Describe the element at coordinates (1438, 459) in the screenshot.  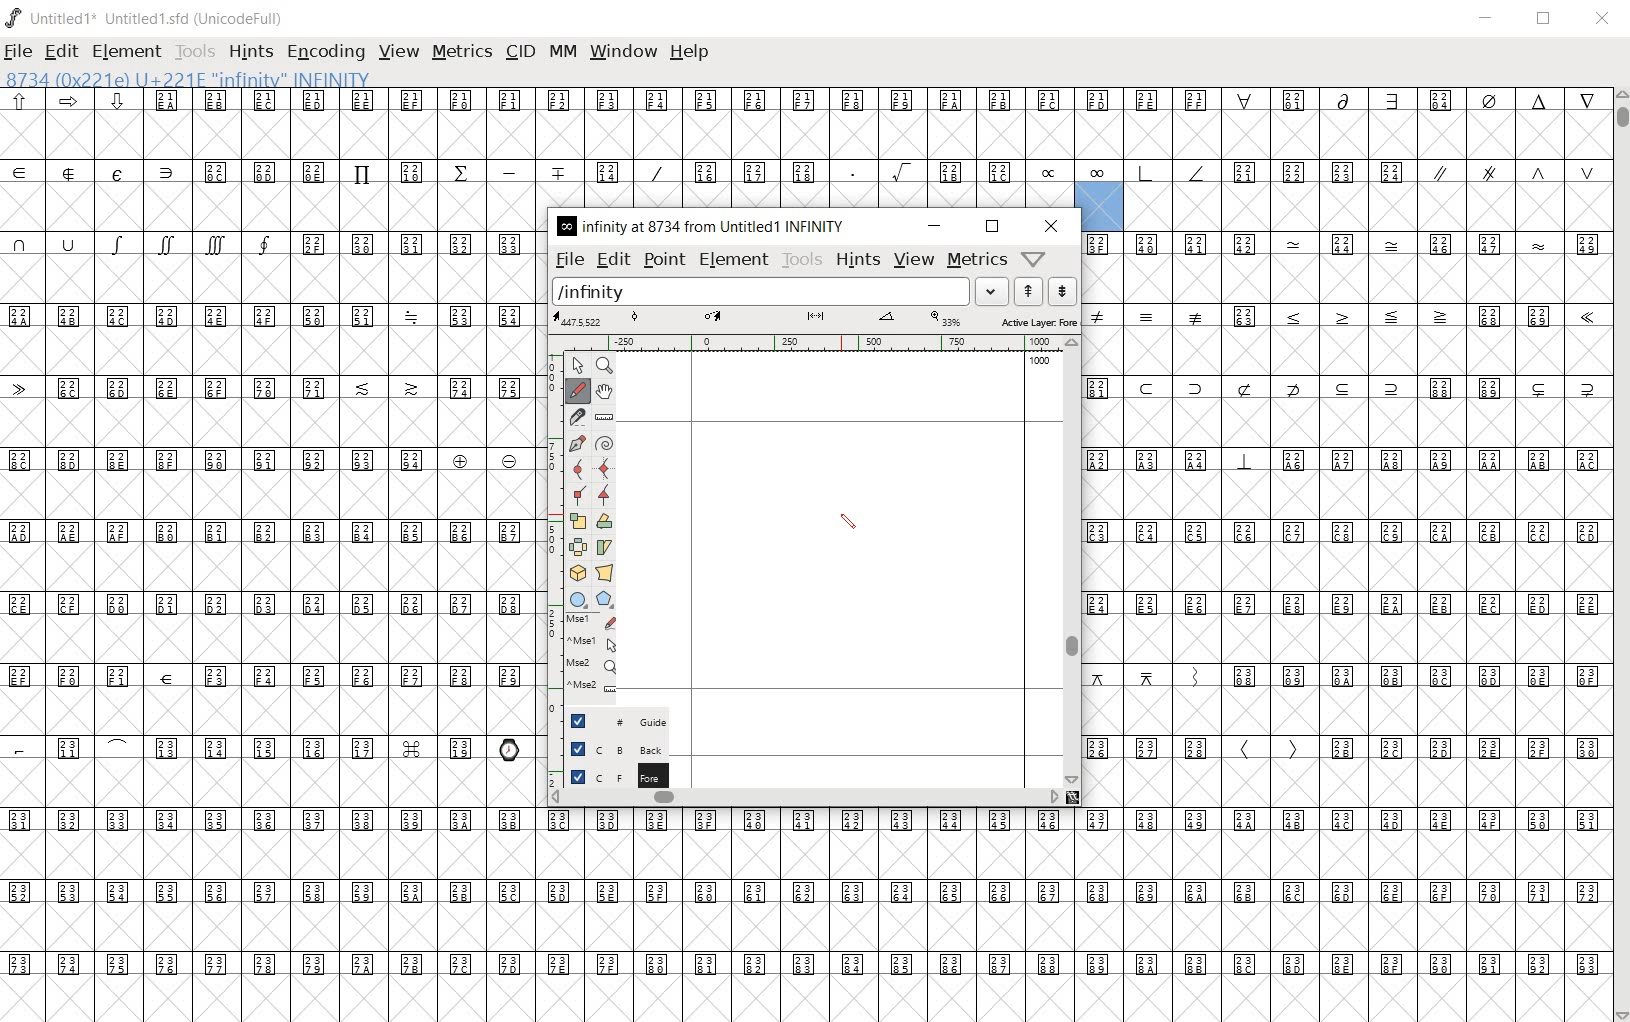
I see `Unicode code points` at that location.